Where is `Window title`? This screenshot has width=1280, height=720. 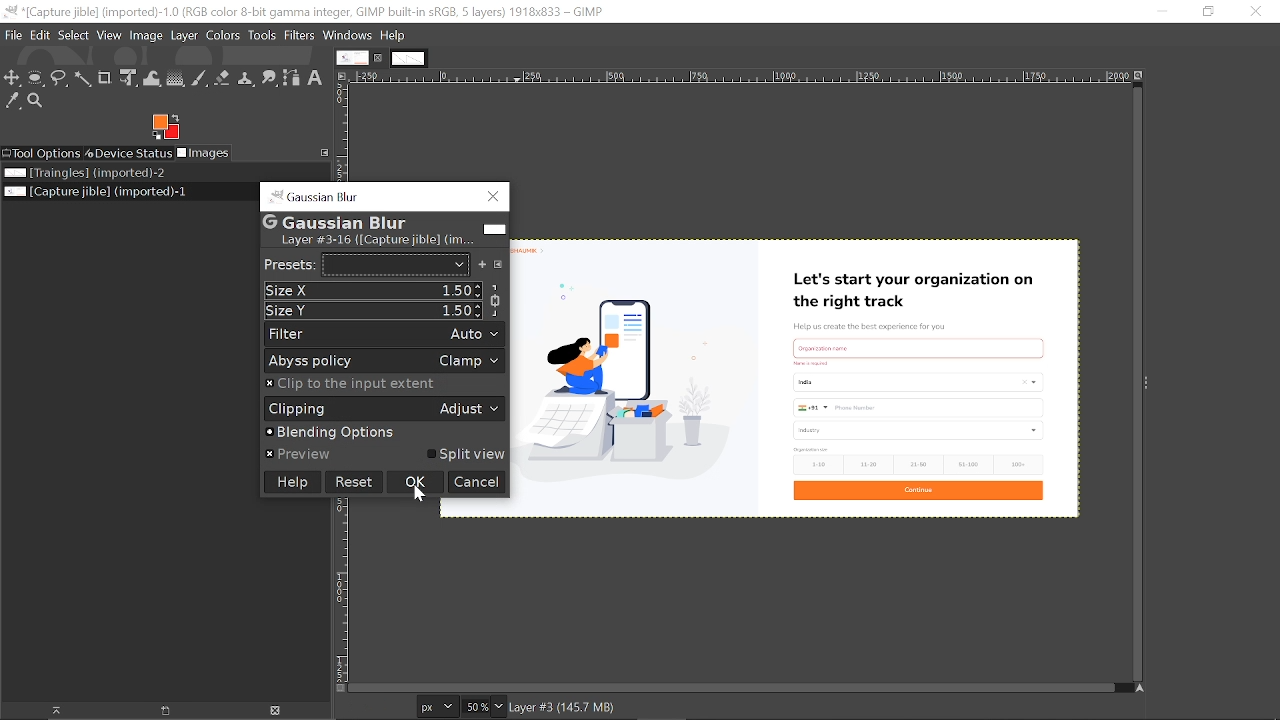 Window title is located at coordinates (325, 197).